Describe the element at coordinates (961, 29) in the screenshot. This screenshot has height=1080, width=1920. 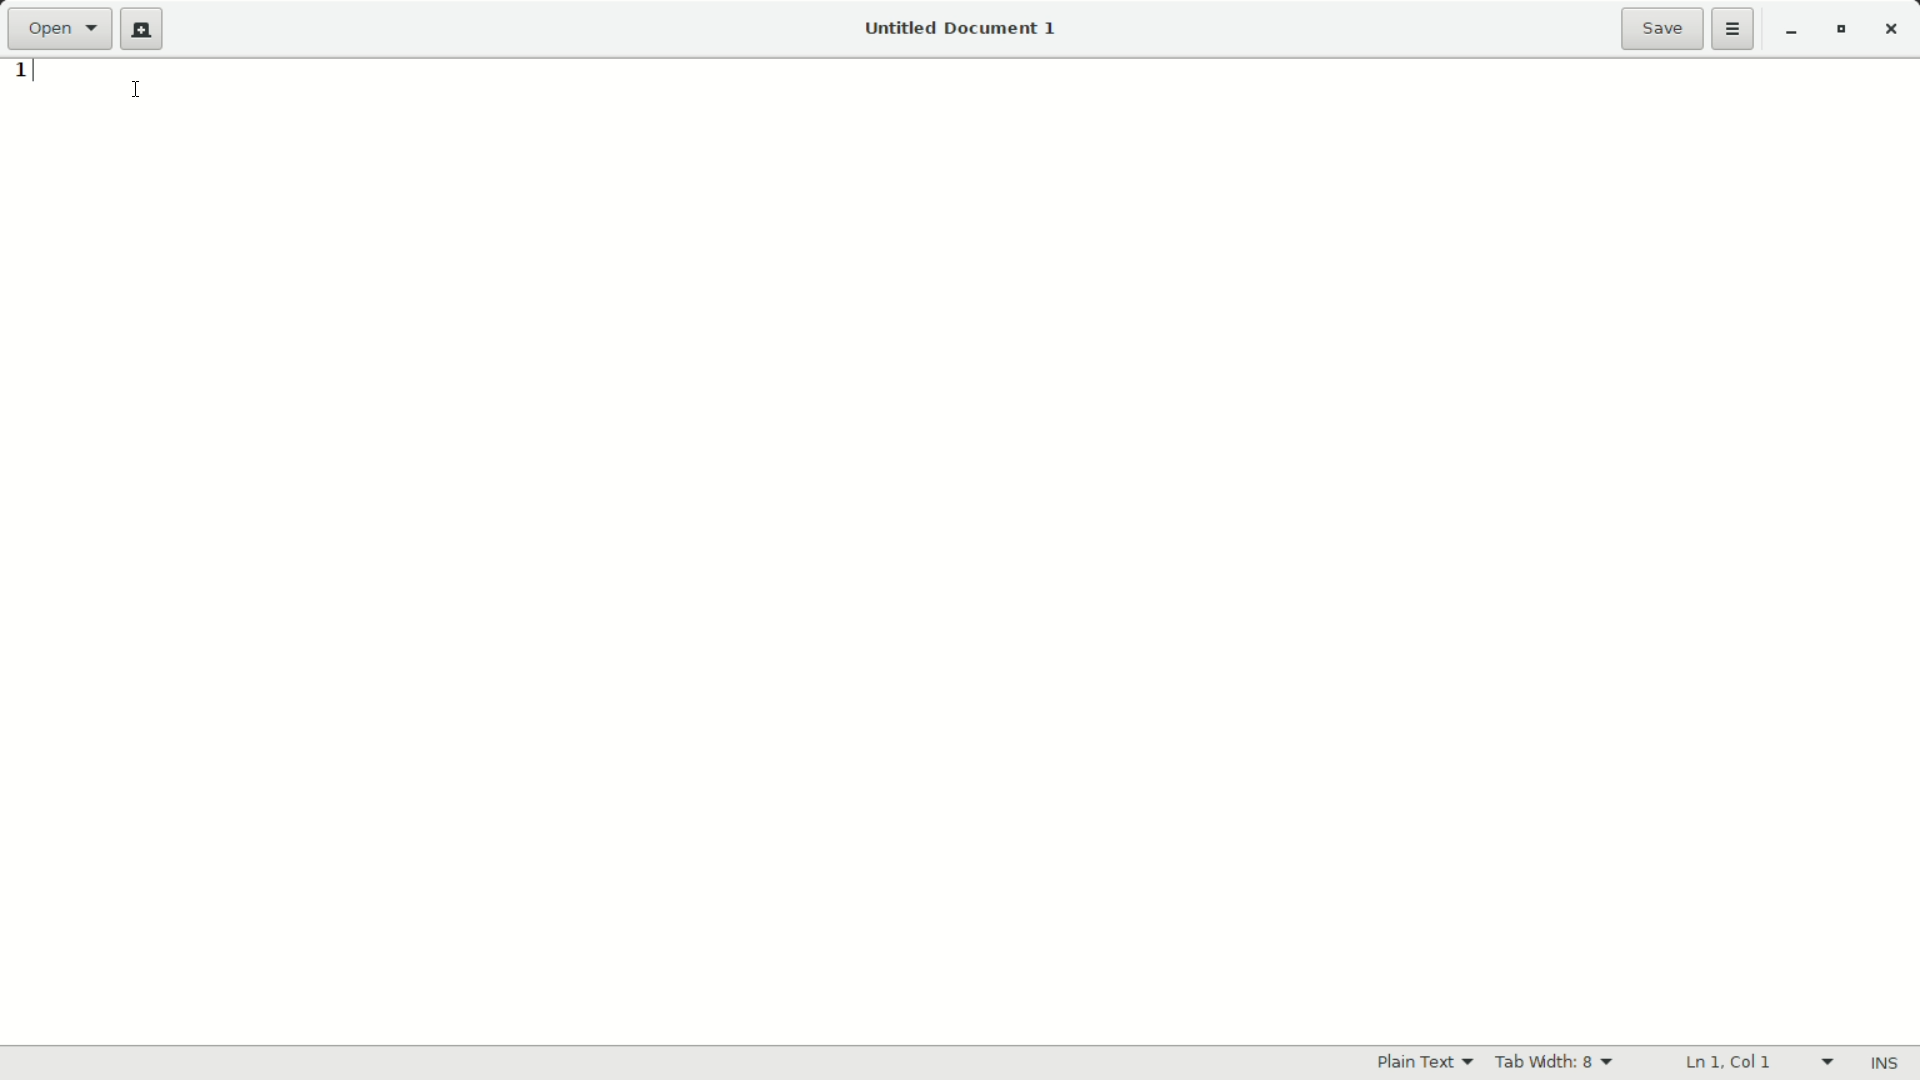
I see `Untitled Document 1` at that location.